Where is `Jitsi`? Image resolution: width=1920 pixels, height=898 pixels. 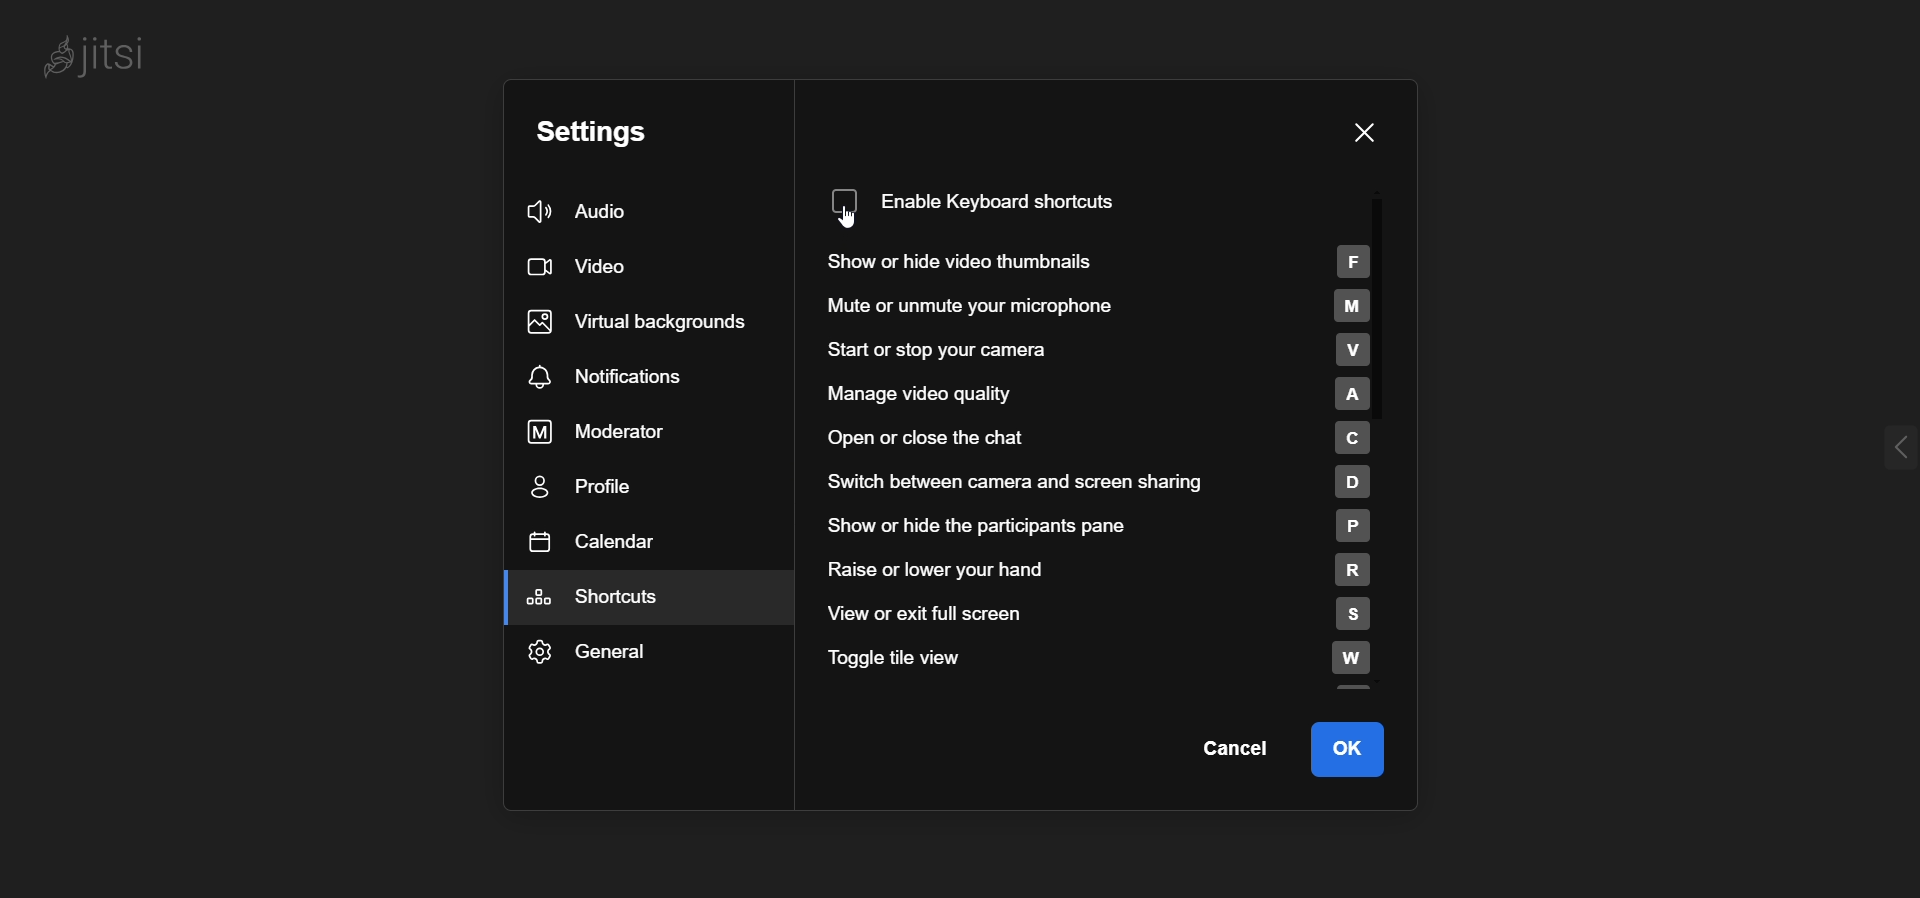 Jitsi is located at coordinates (101, 60).